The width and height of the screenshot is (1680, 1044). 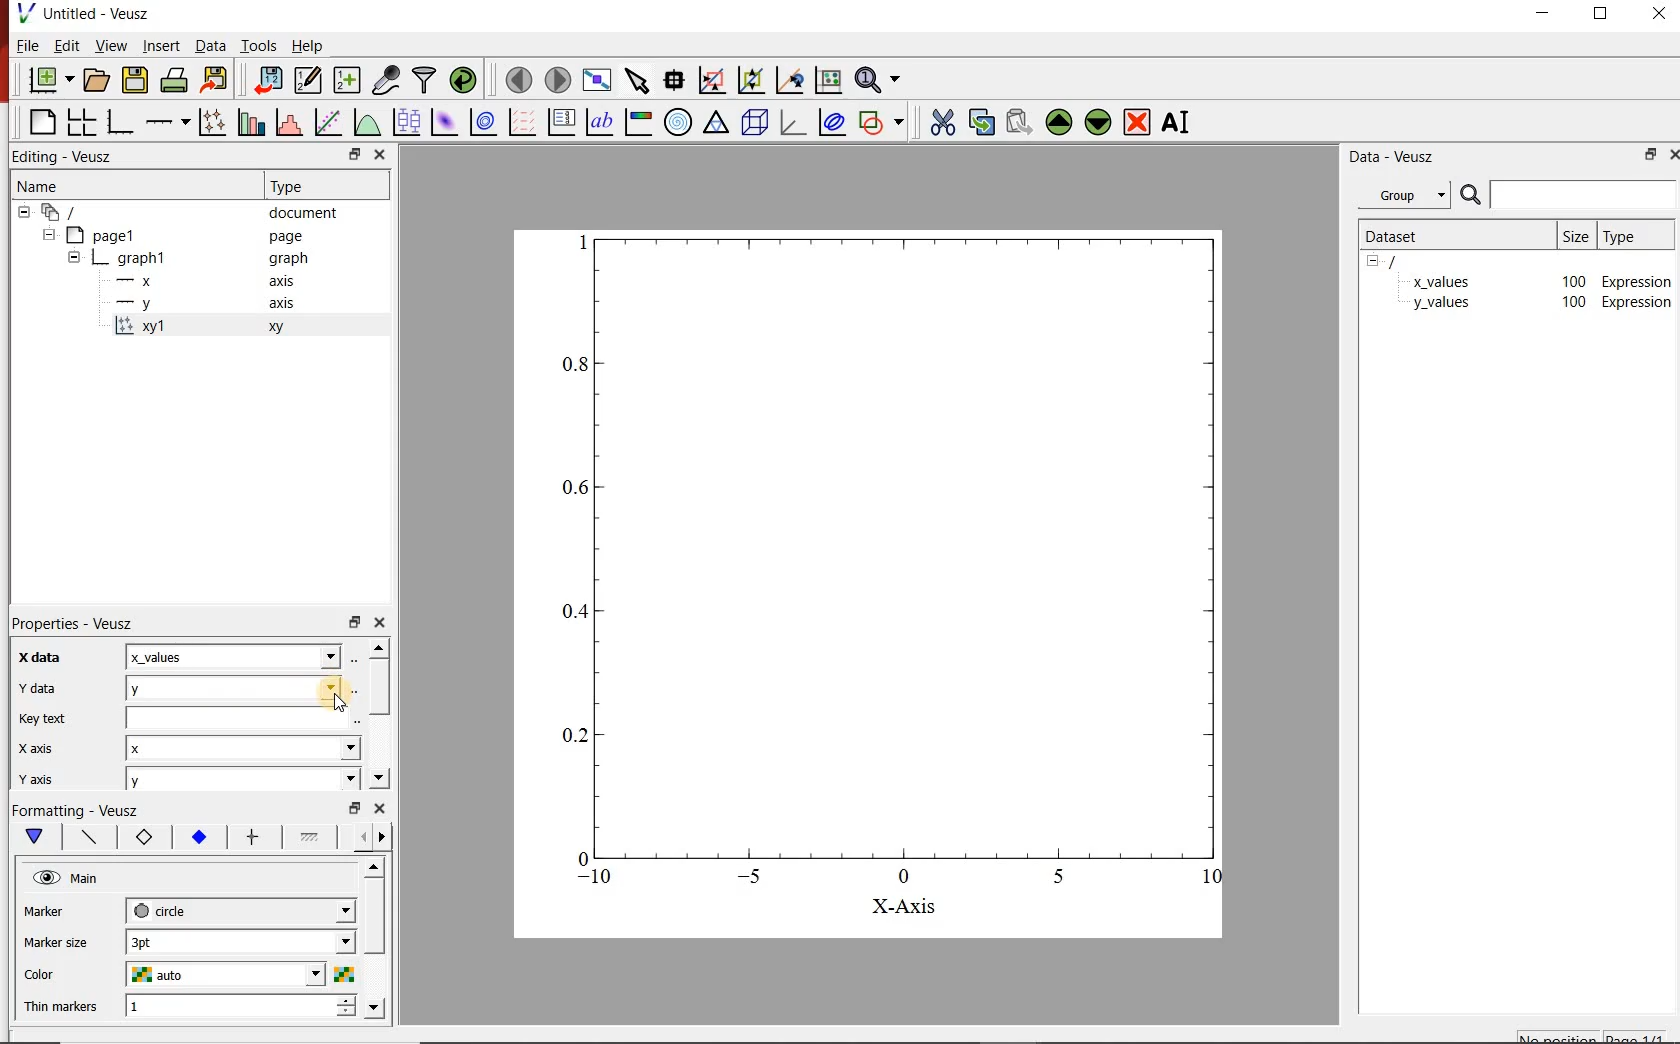 What do you see at coordinates (789, 81) in the screenshot?
I see `click to recenter graph axes` at bounding box center [789, 81].